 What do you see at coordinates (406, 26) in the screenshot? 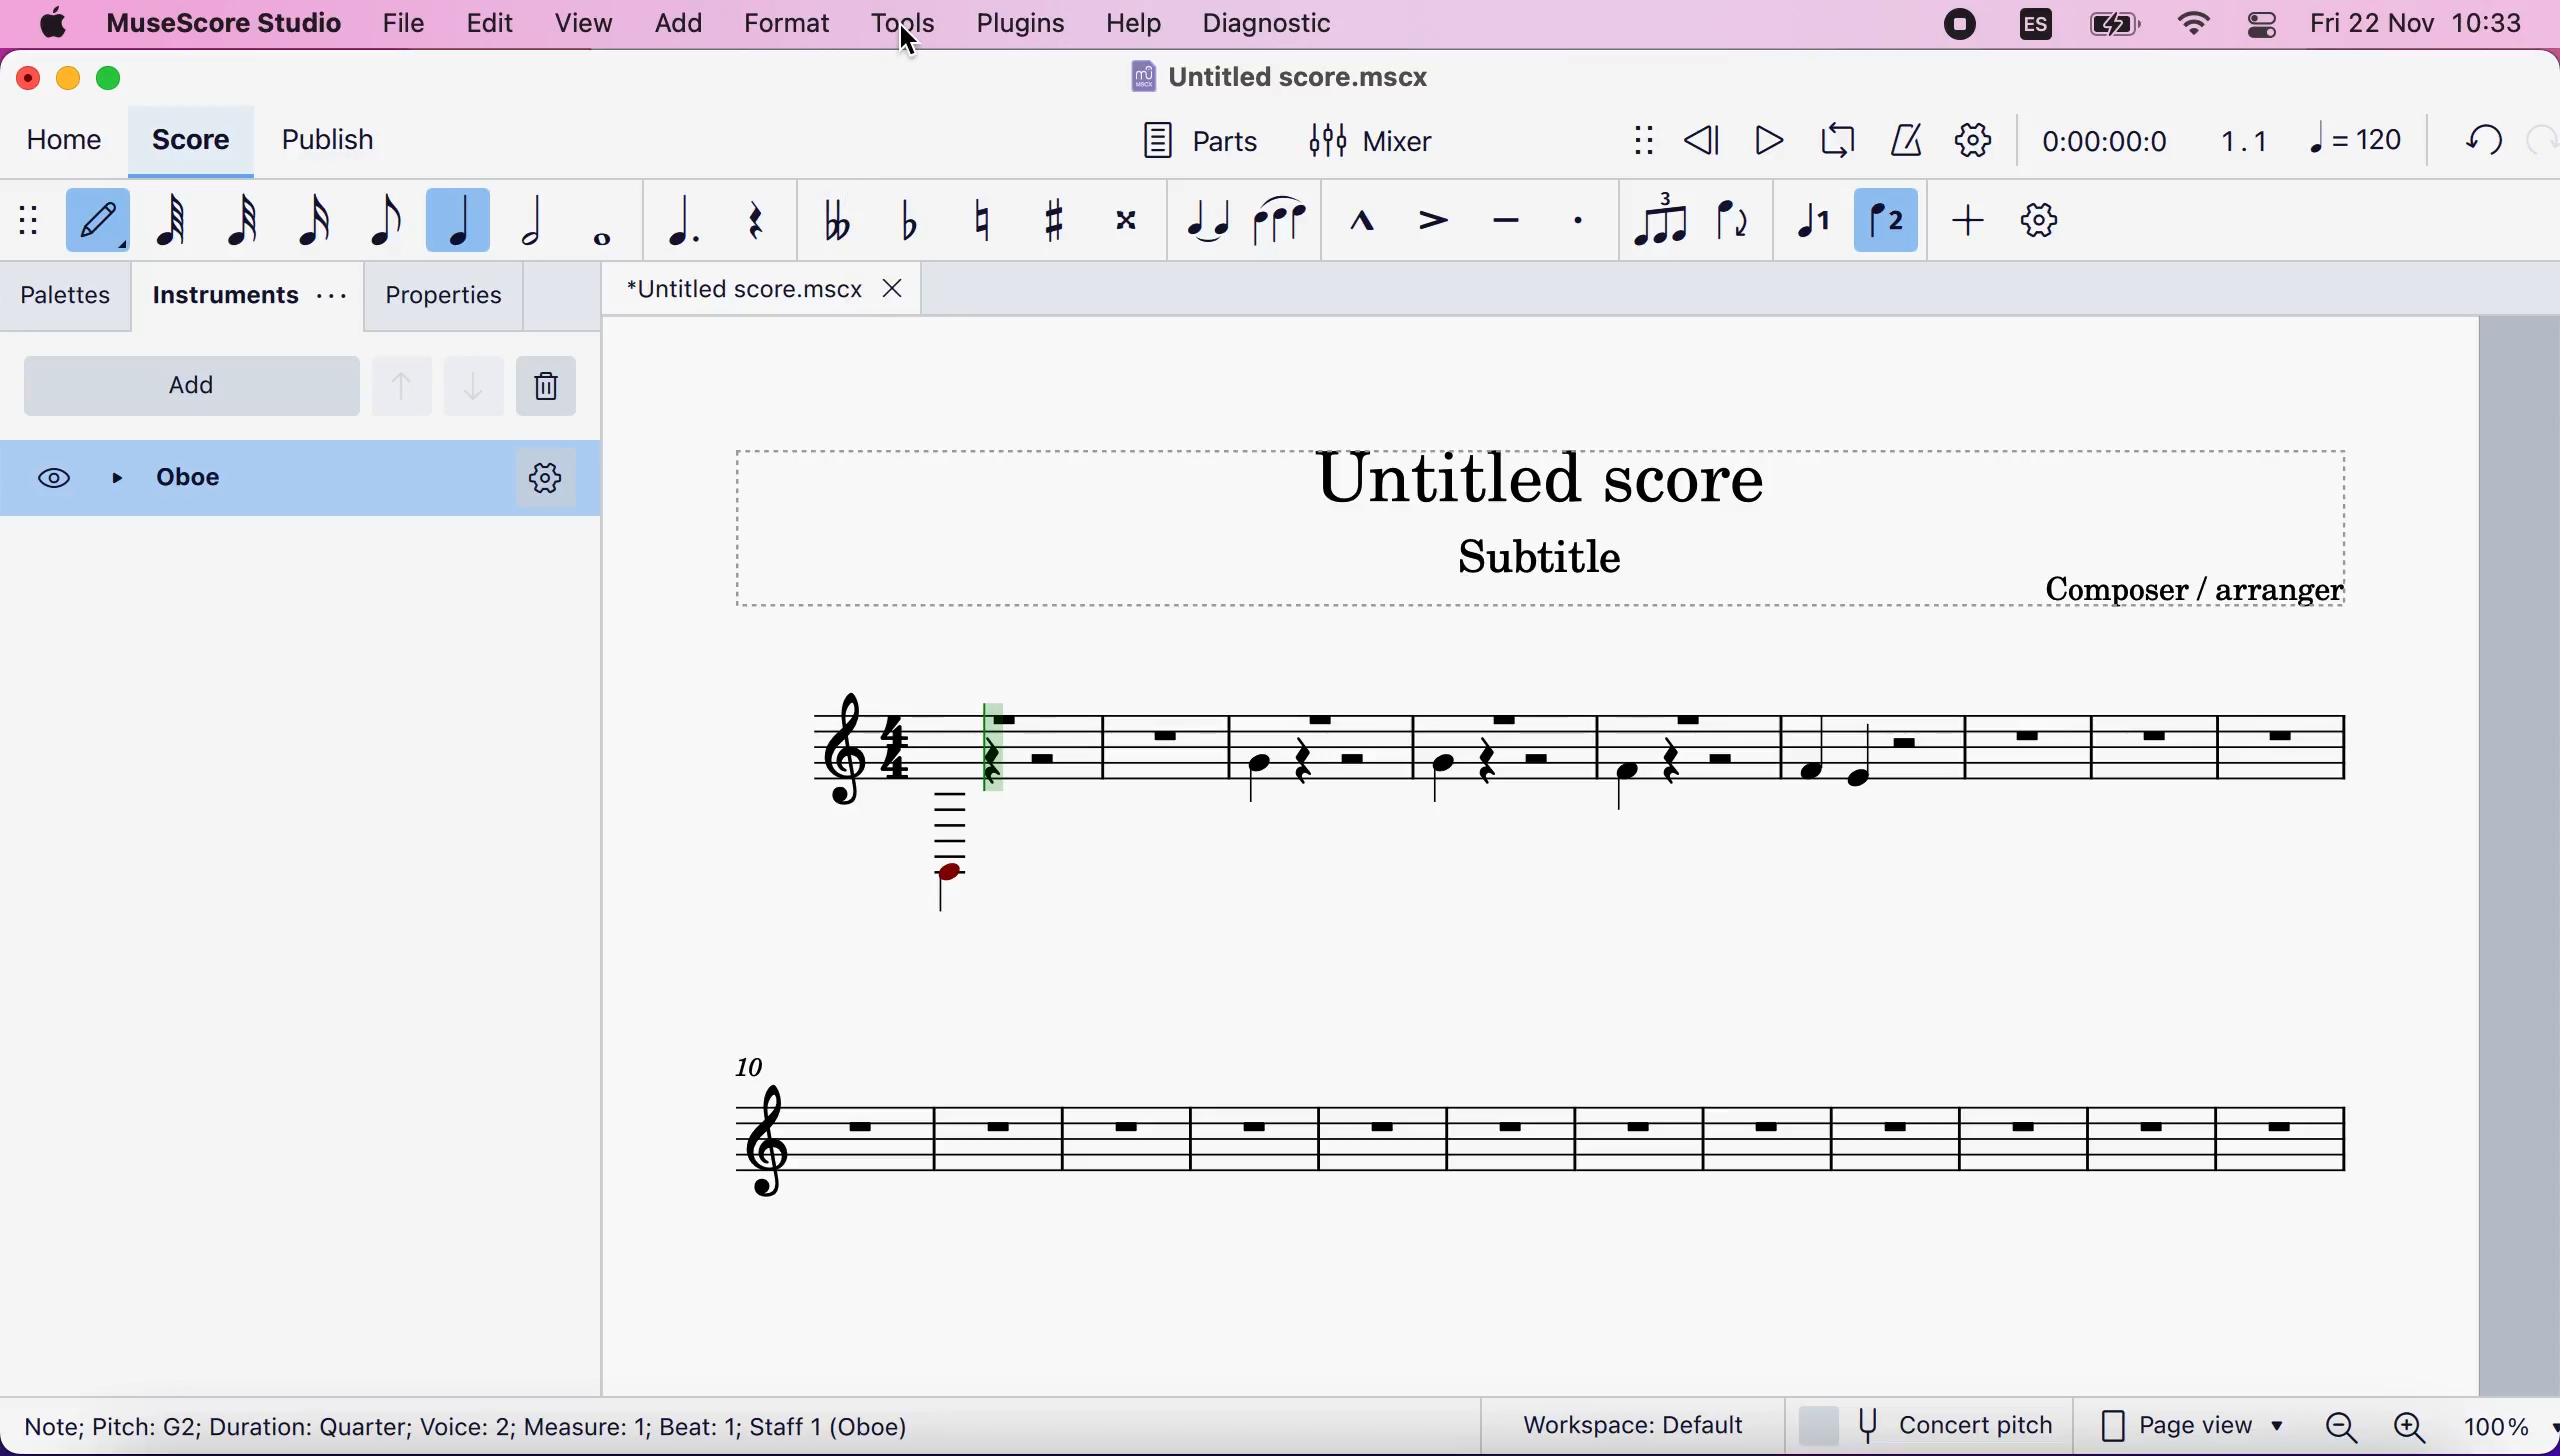
I see `file` at bounding box center [406, 26].